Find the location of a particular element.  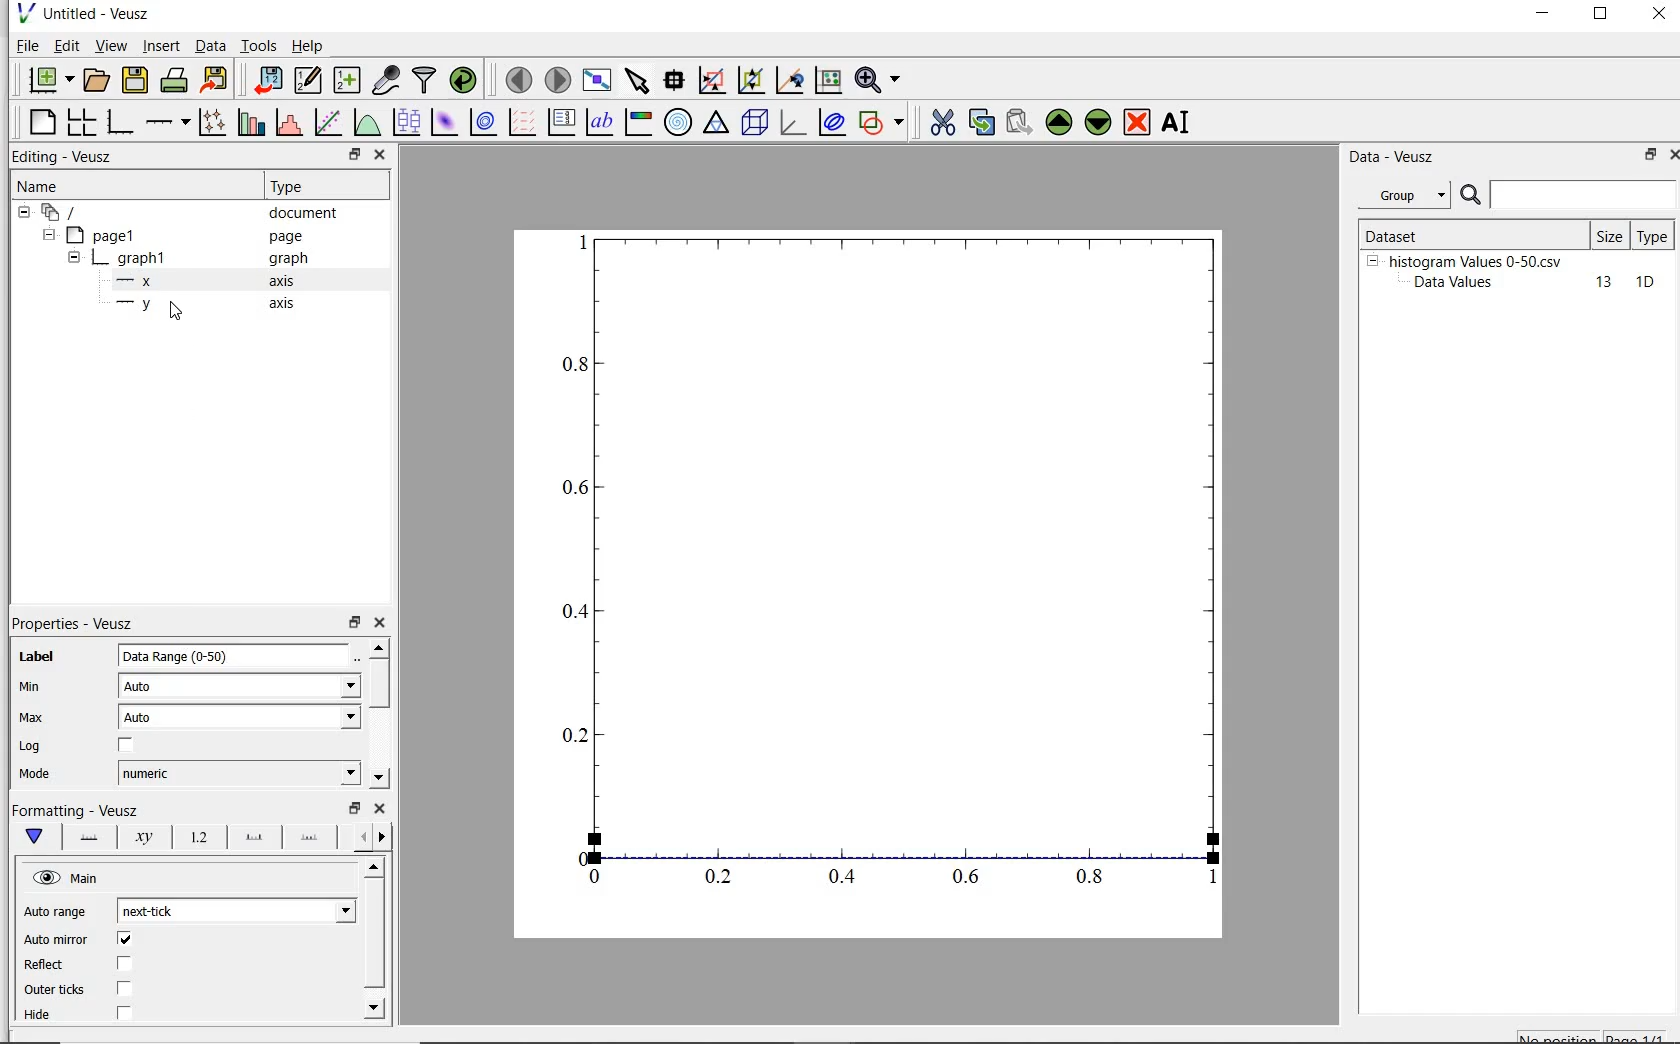

hide is located at coordinates (1372, 260).